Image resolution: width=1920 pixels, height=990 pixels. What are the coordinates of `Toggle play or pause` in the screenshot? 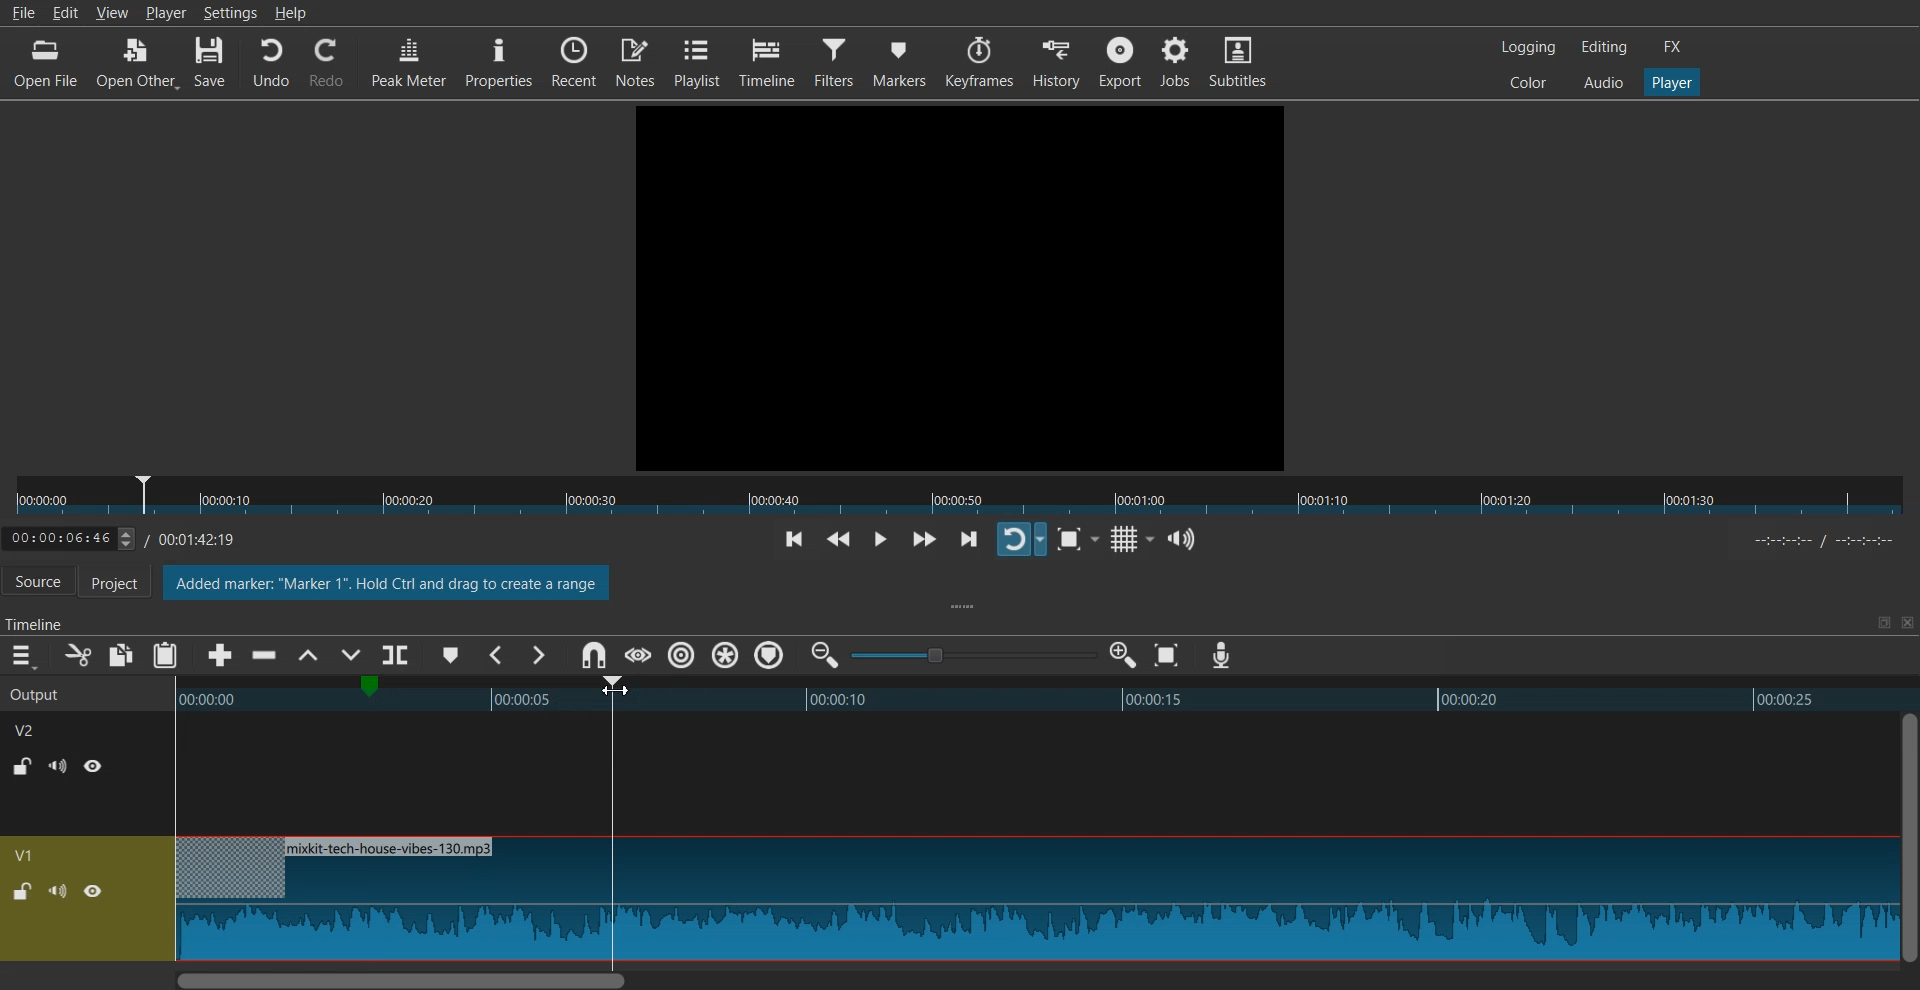 It's located at (879, 540).